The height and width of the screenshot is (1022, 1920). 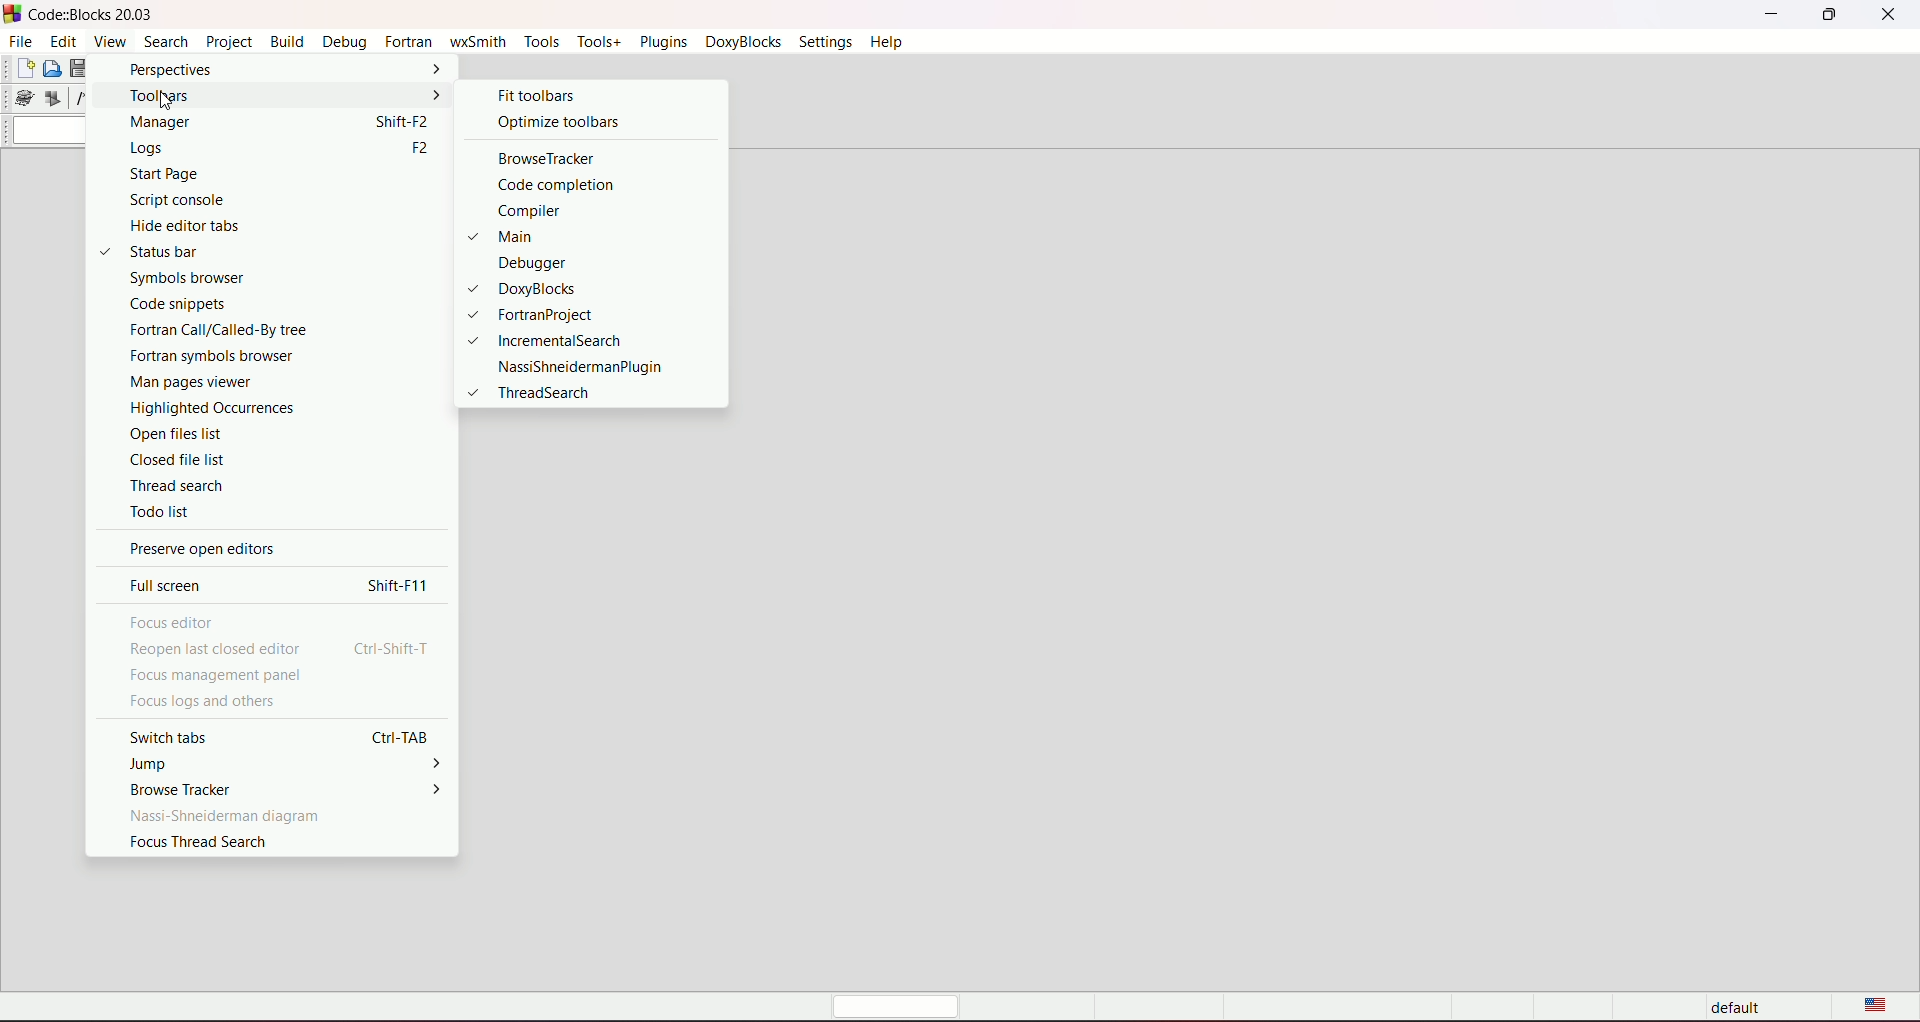 What do you see at coordinates (1740, 1009) in the screenshot?
I see `default` at bounding box center [1740, 1009].